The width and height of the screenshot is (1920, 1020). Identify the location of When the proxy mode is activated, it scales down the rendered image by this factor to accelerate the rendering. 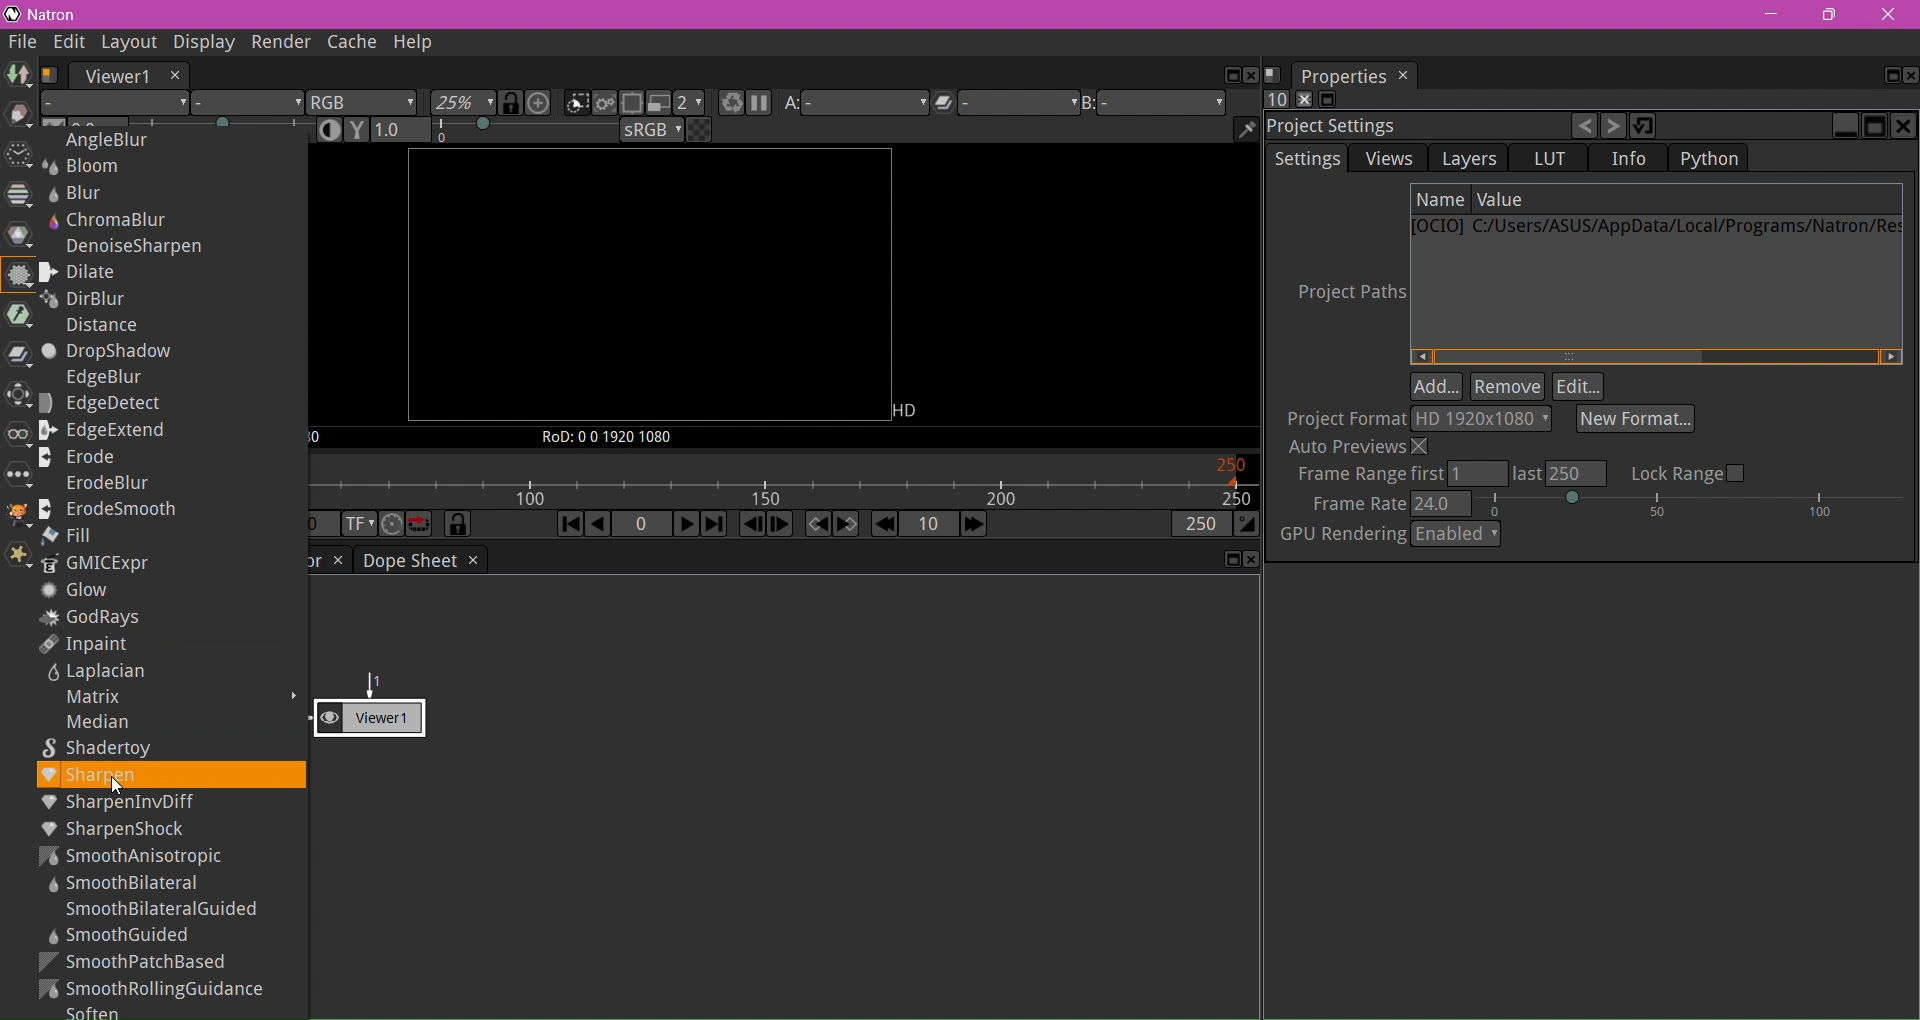
(690, 103).